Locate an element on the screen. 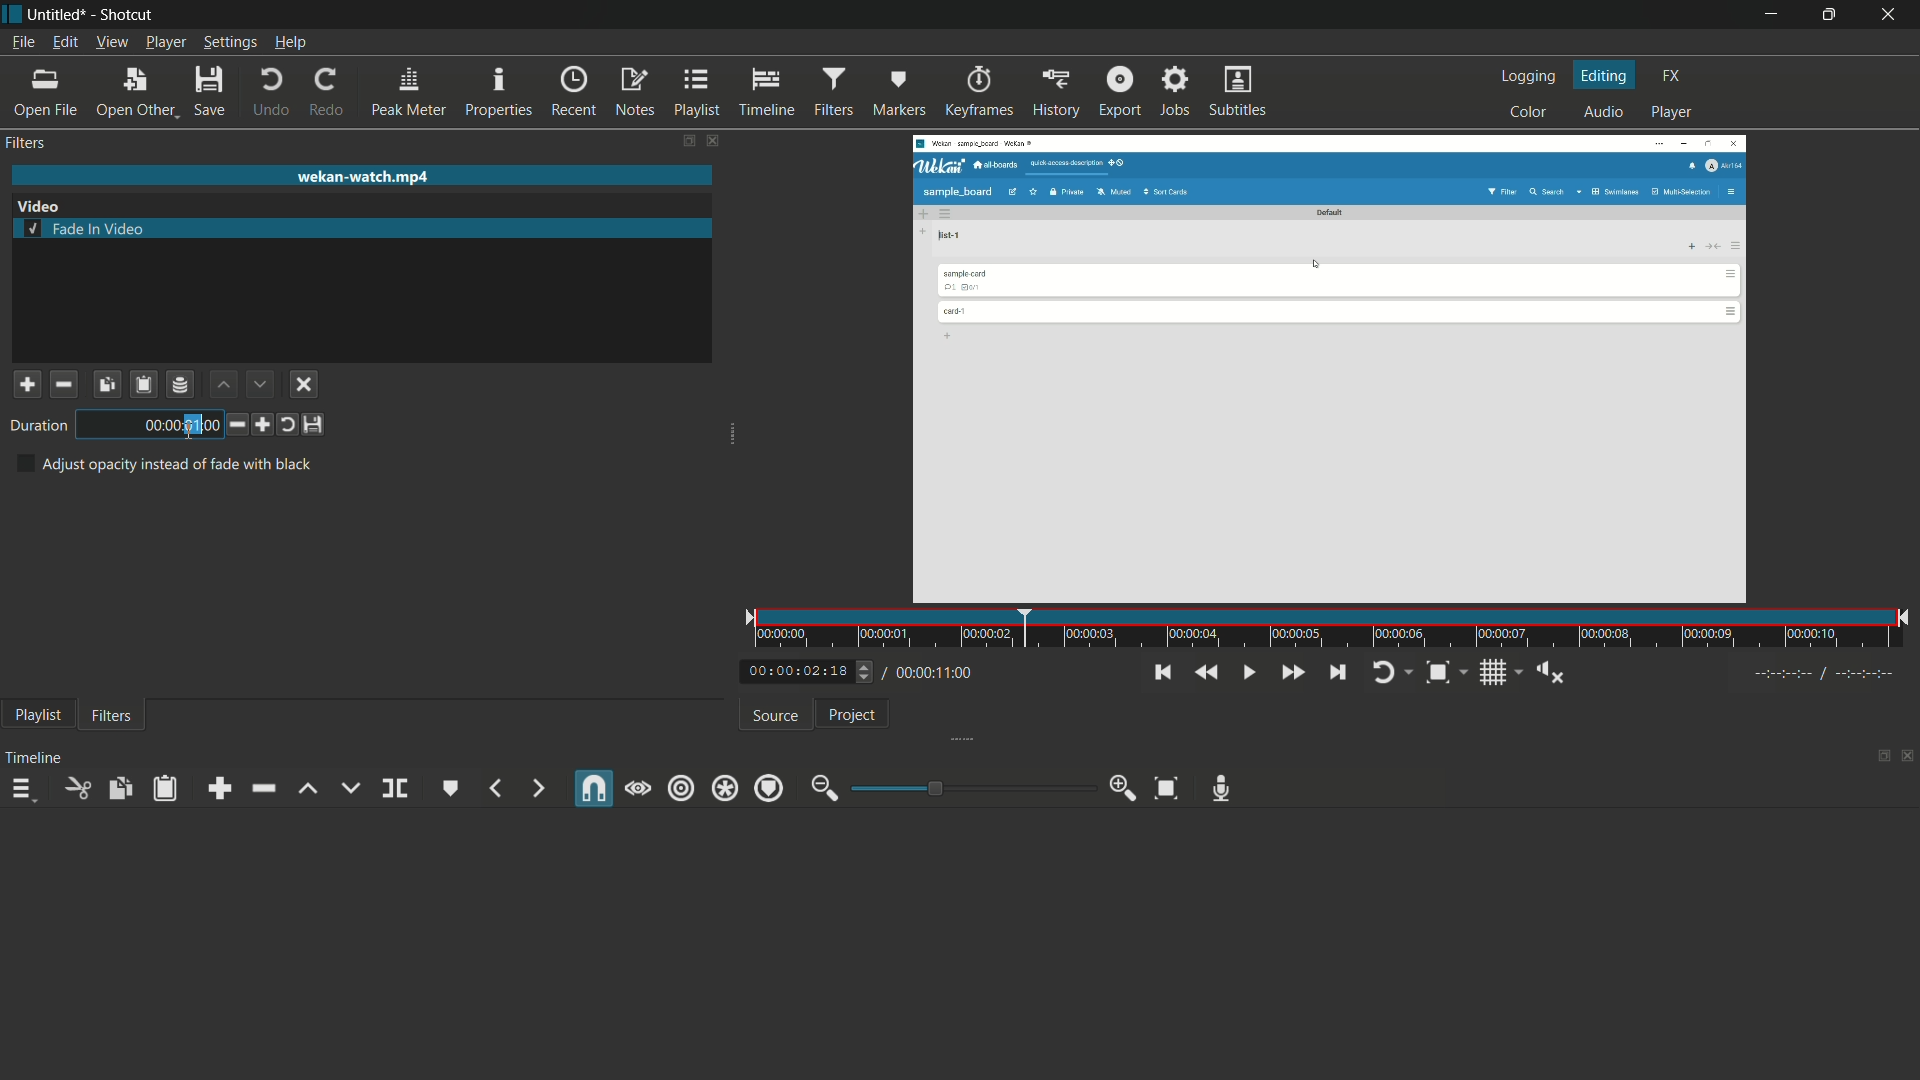 The width and height of the screenshot is (1920, 1080). quickly play forward is located at coordinates (1292, 673).